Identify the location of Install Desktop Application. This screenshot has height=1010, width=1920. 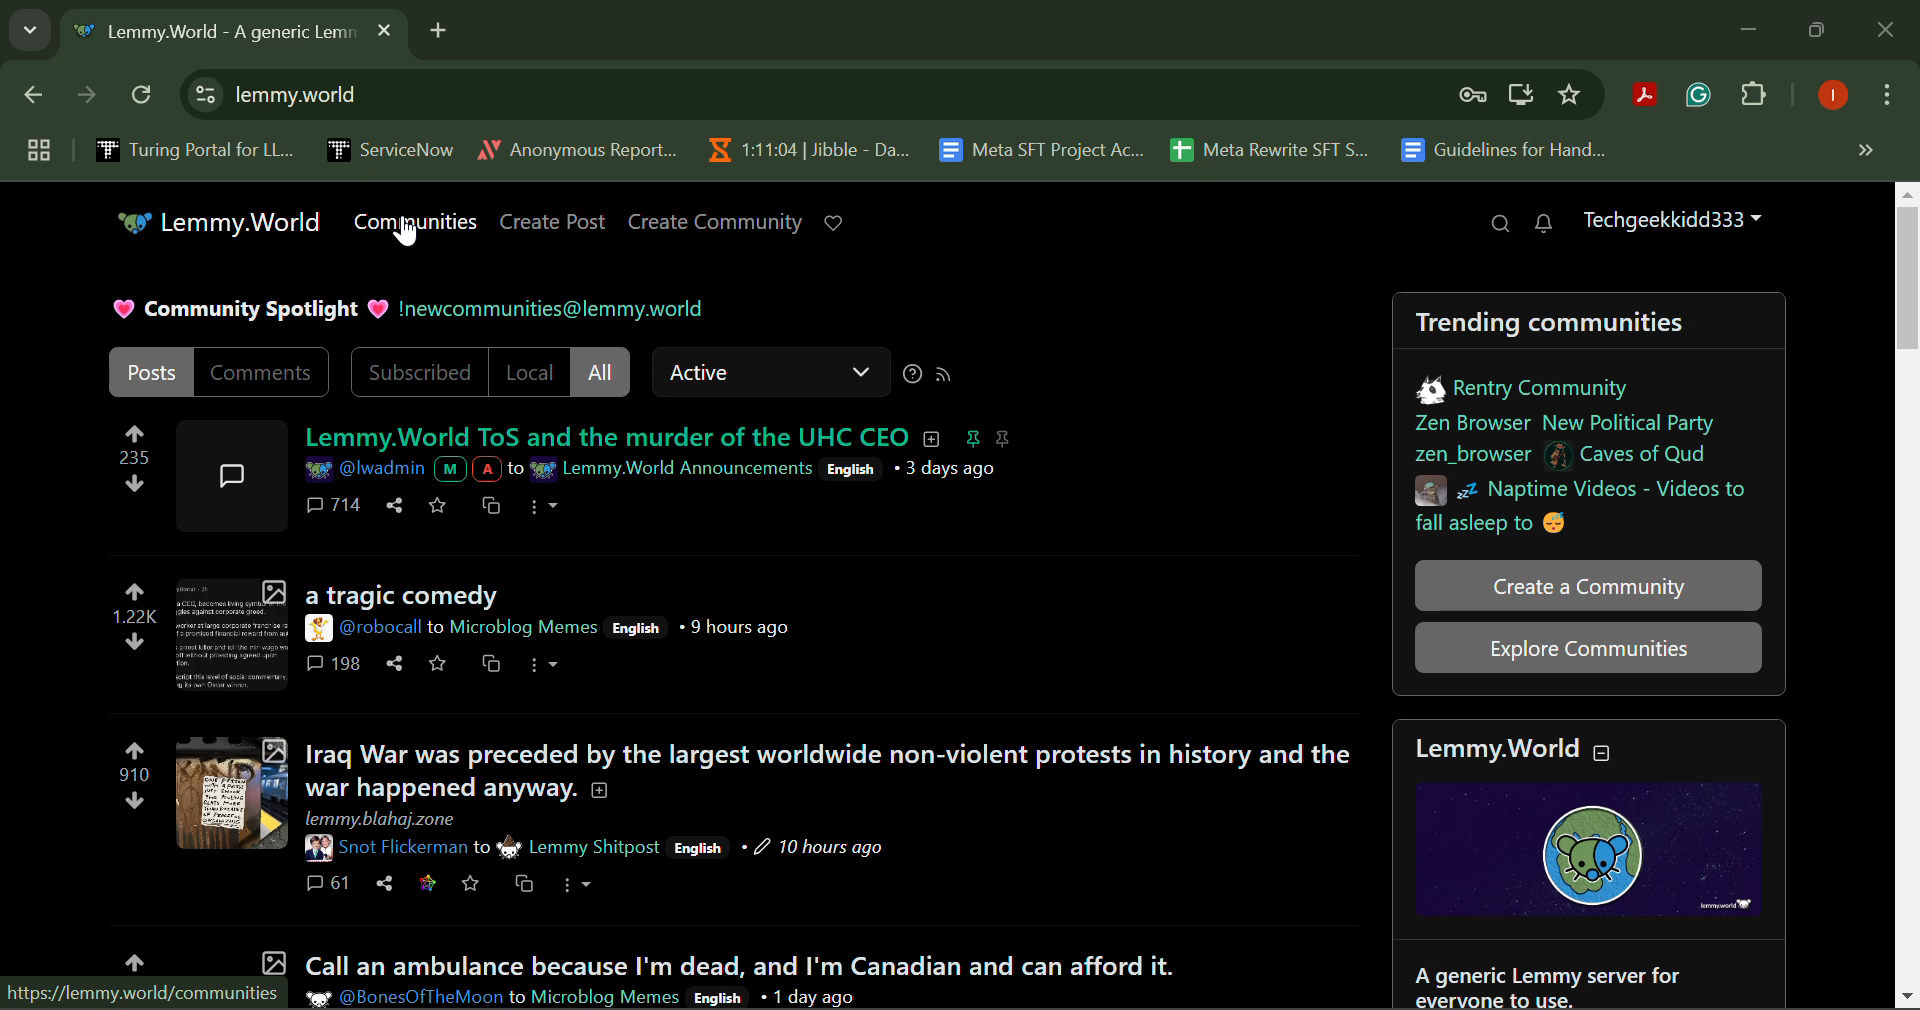
(1520, 97).